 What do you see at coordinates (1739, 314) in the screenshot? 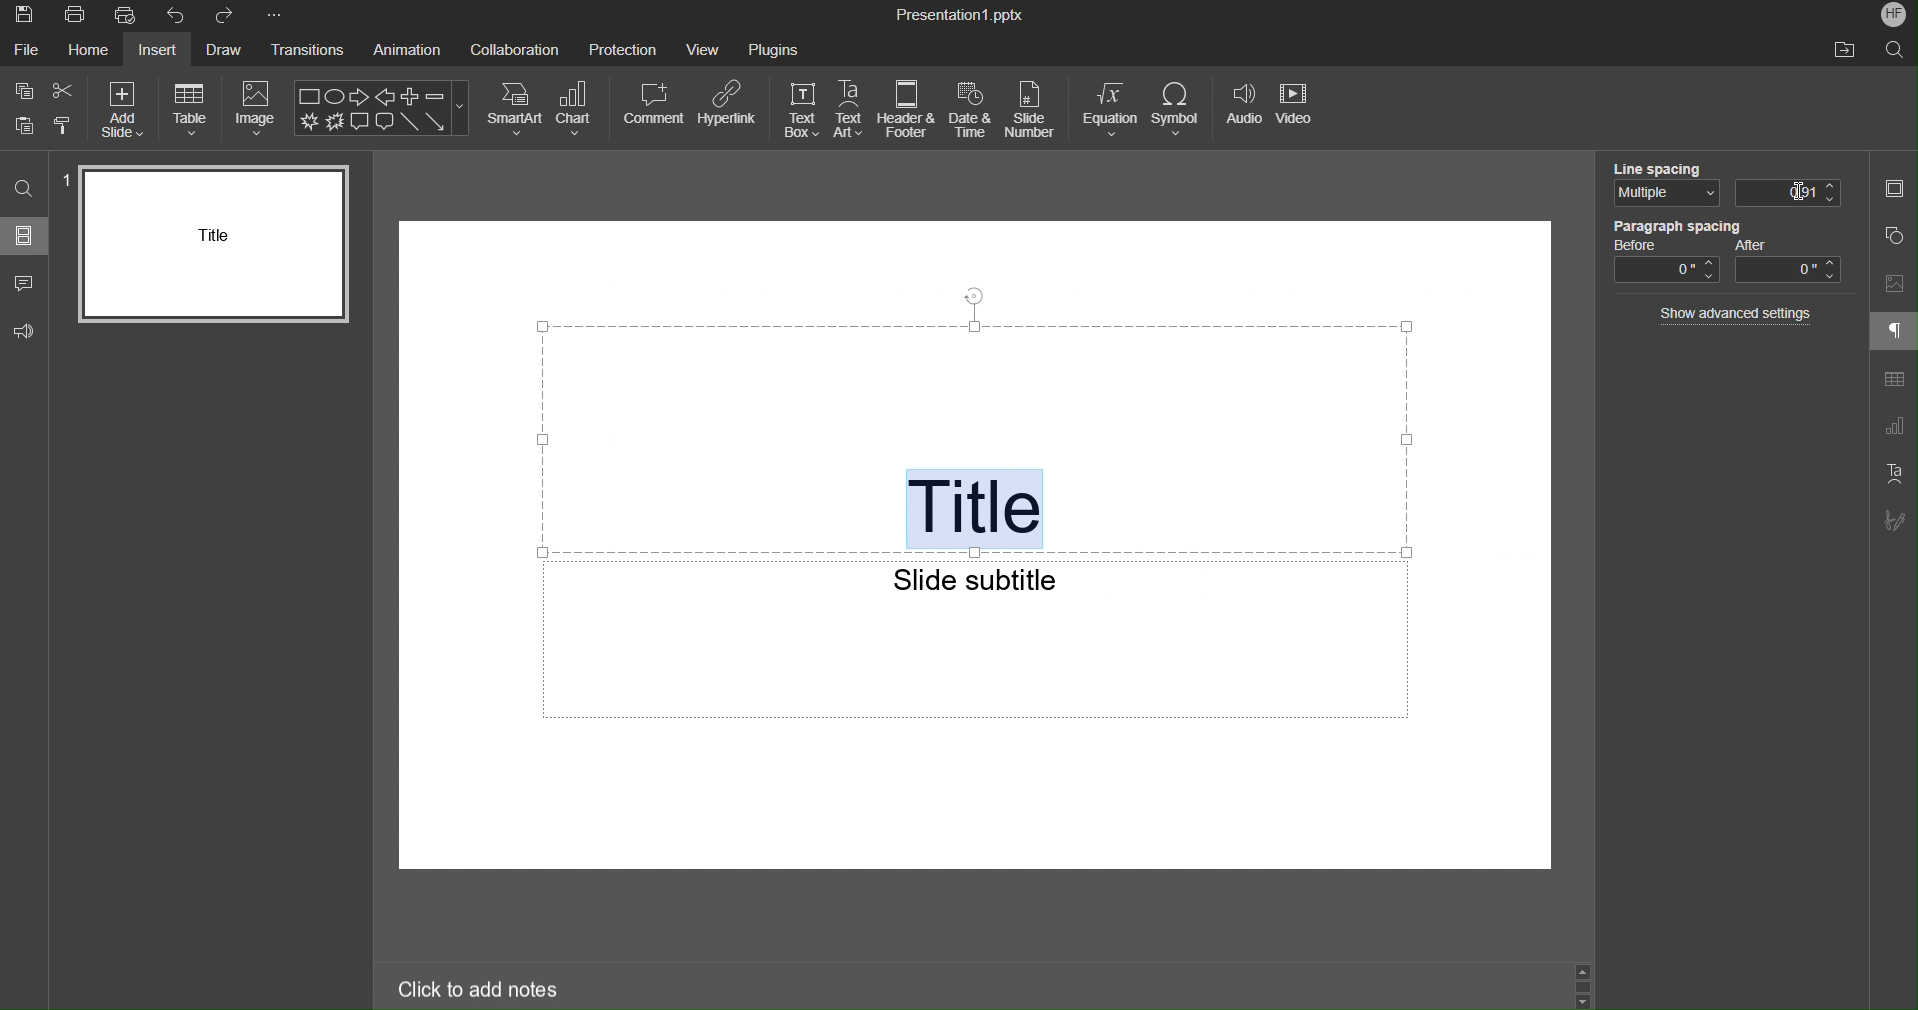
I see `Show advanced settings` at bounding box center [1739, 314].